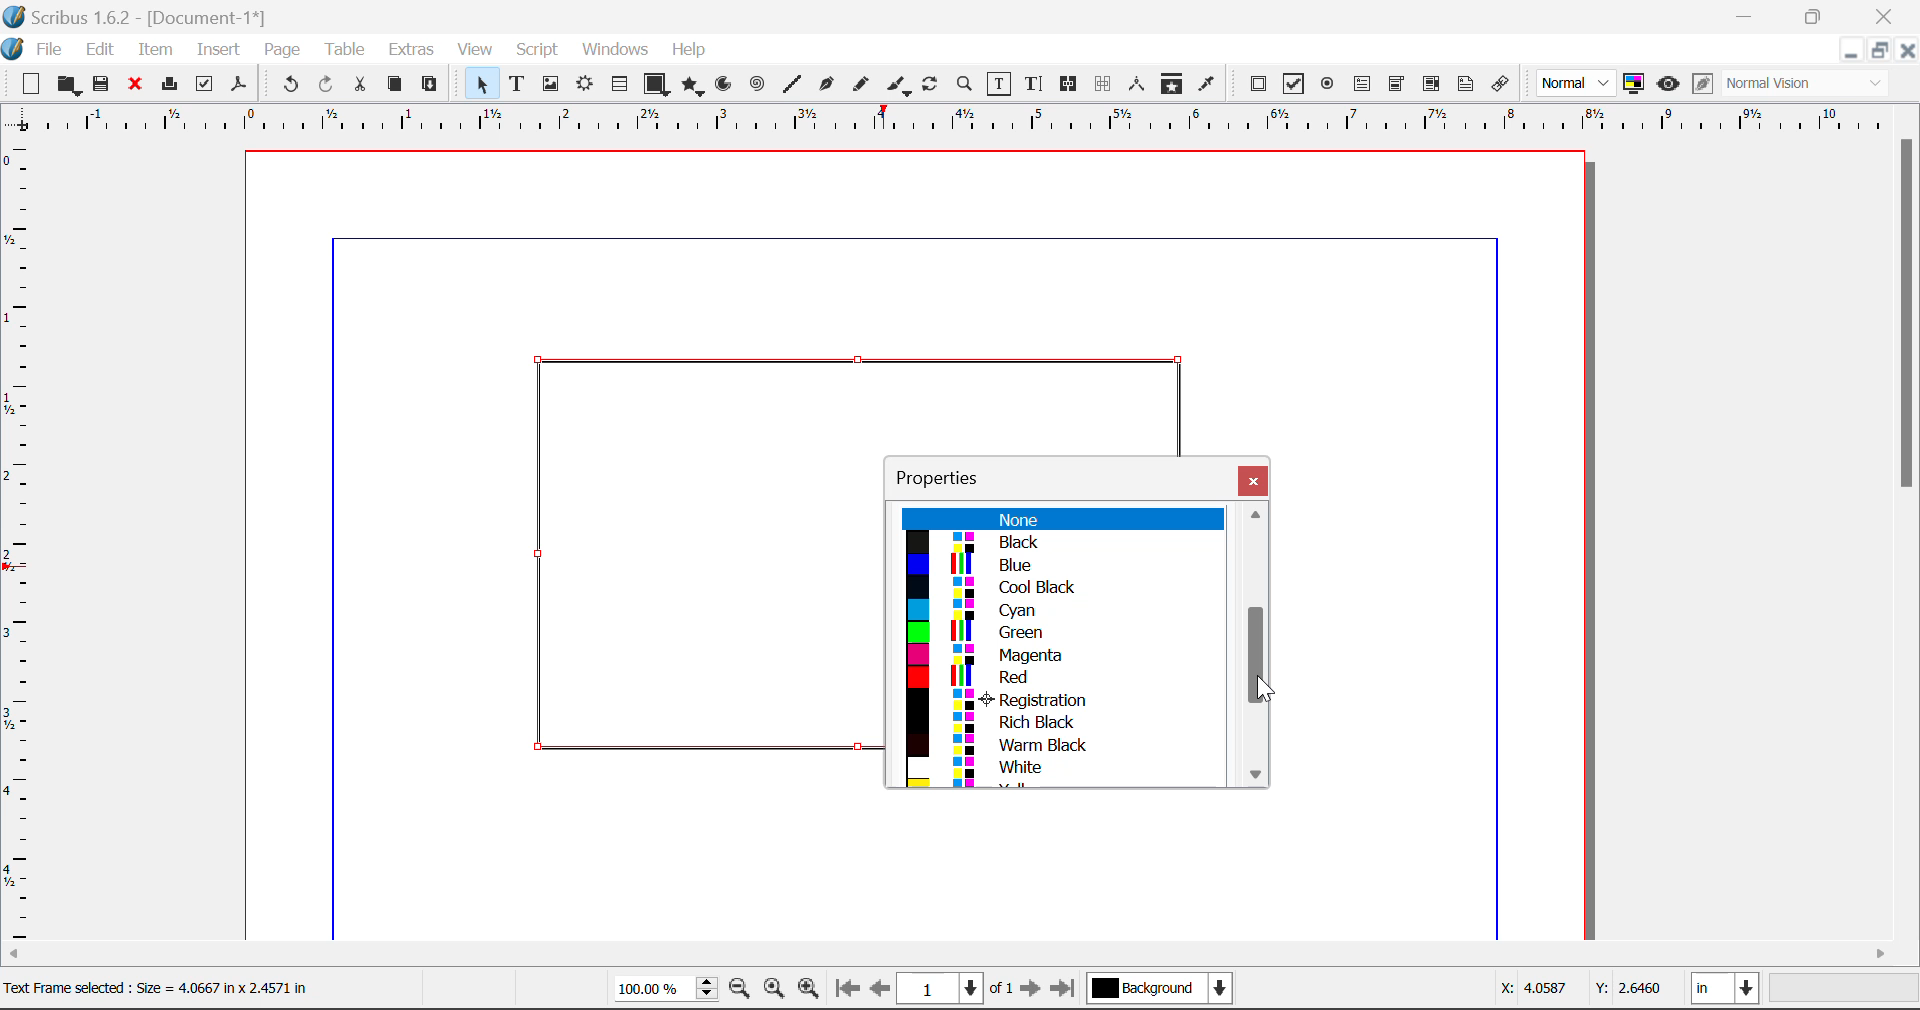 The image size is (1920, 1010). What do you see at coordinates (287, 85) in the screenshot?
I see `Undo` at bounding box center [287, 85].